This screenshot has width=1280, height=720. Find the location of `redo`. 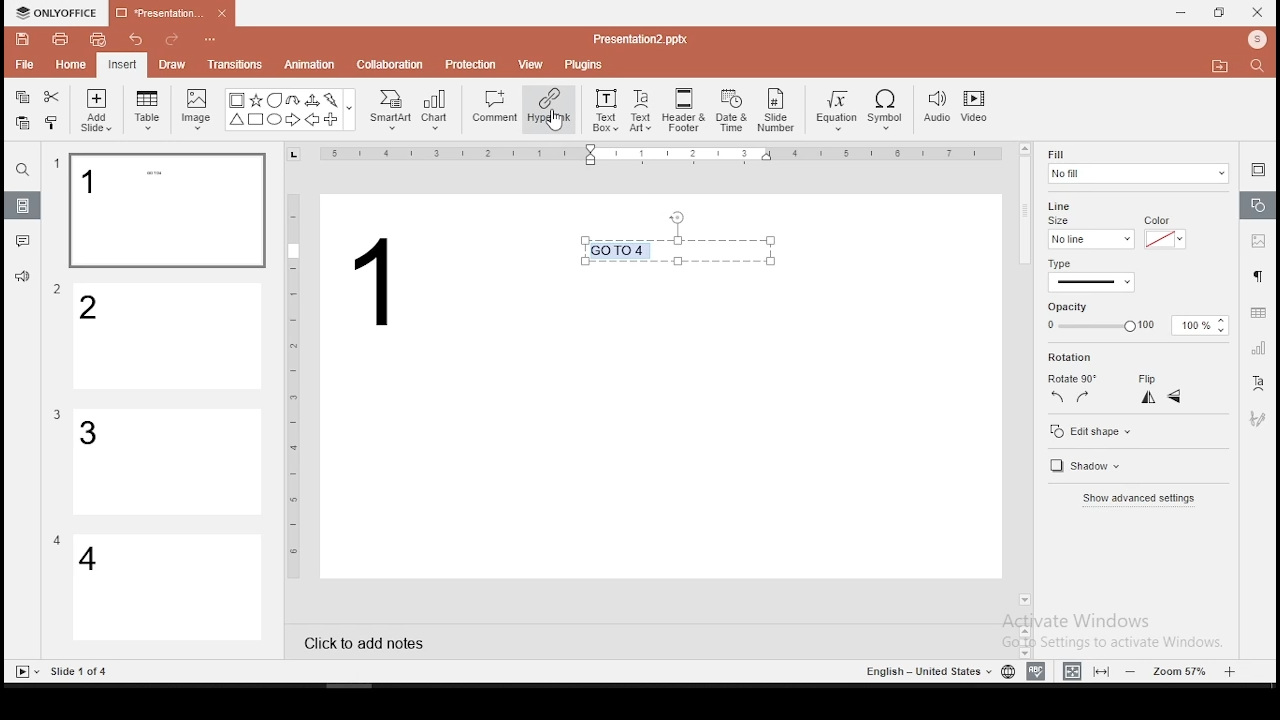

redo is located at coordinates (172, 42).